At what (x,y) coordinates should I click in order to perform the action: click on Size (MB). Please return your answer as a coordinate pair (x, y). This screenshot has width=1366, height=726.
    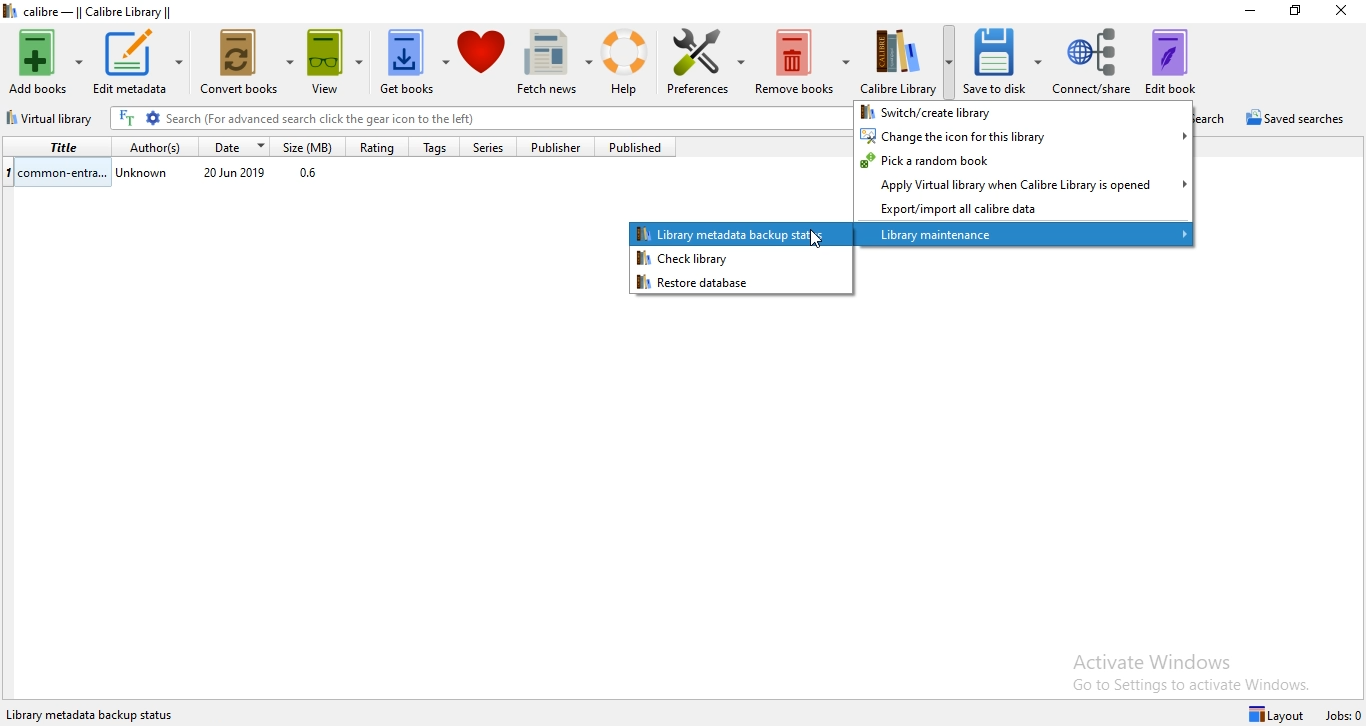
    Looking at the image, I should click on (312, 146).